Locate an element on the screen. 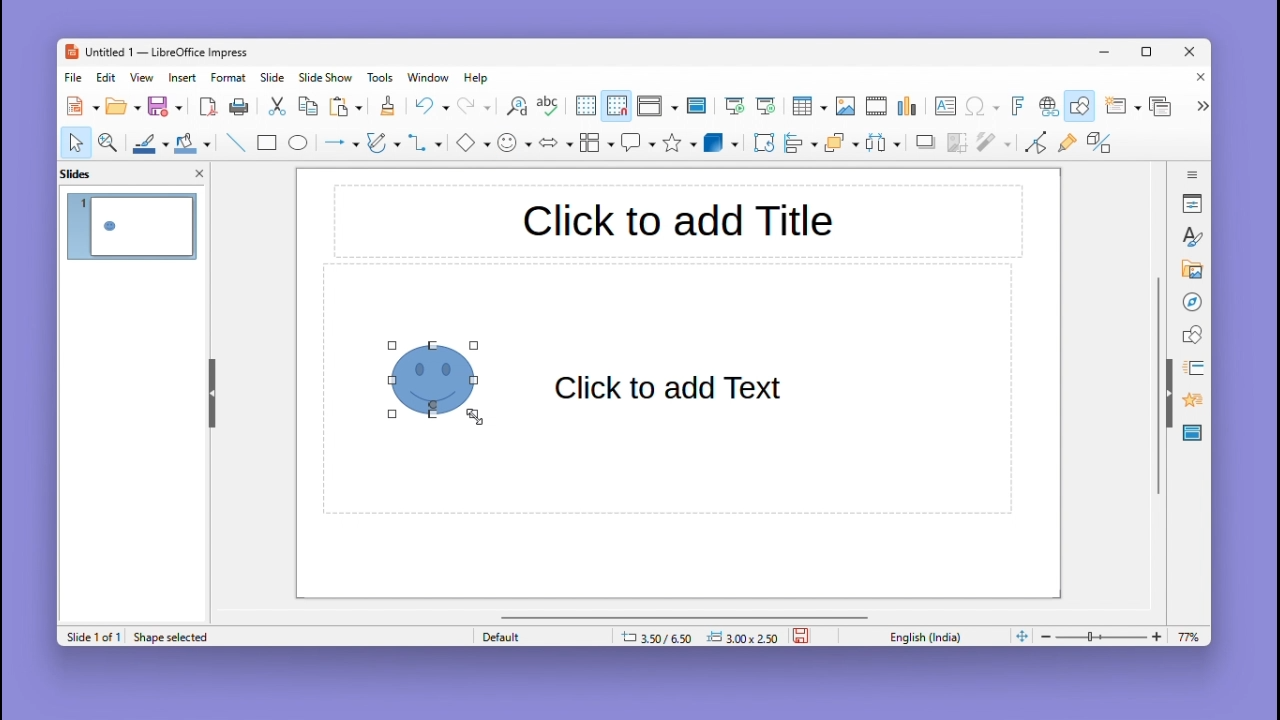  Circle is located at coordinates (300, 145).